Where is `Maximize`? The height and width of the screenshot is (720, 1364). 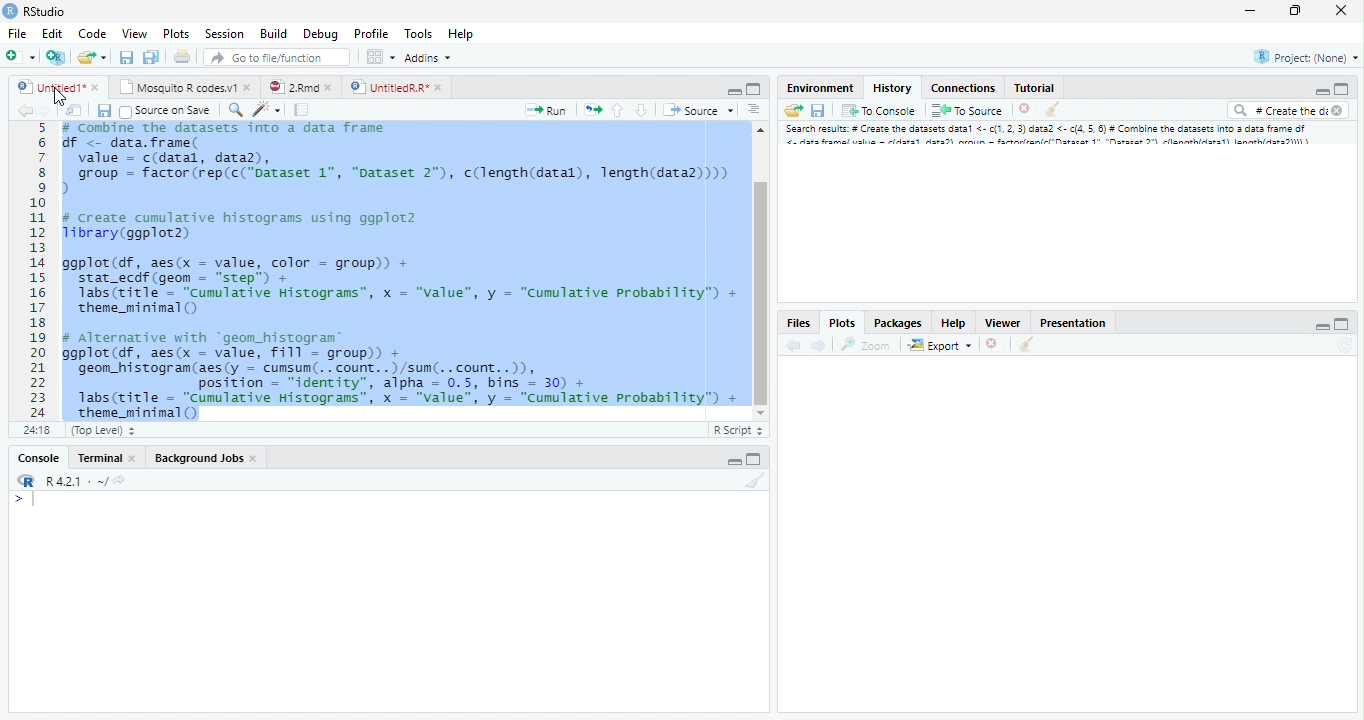 Maximize is located at coordinates (1344, 323).